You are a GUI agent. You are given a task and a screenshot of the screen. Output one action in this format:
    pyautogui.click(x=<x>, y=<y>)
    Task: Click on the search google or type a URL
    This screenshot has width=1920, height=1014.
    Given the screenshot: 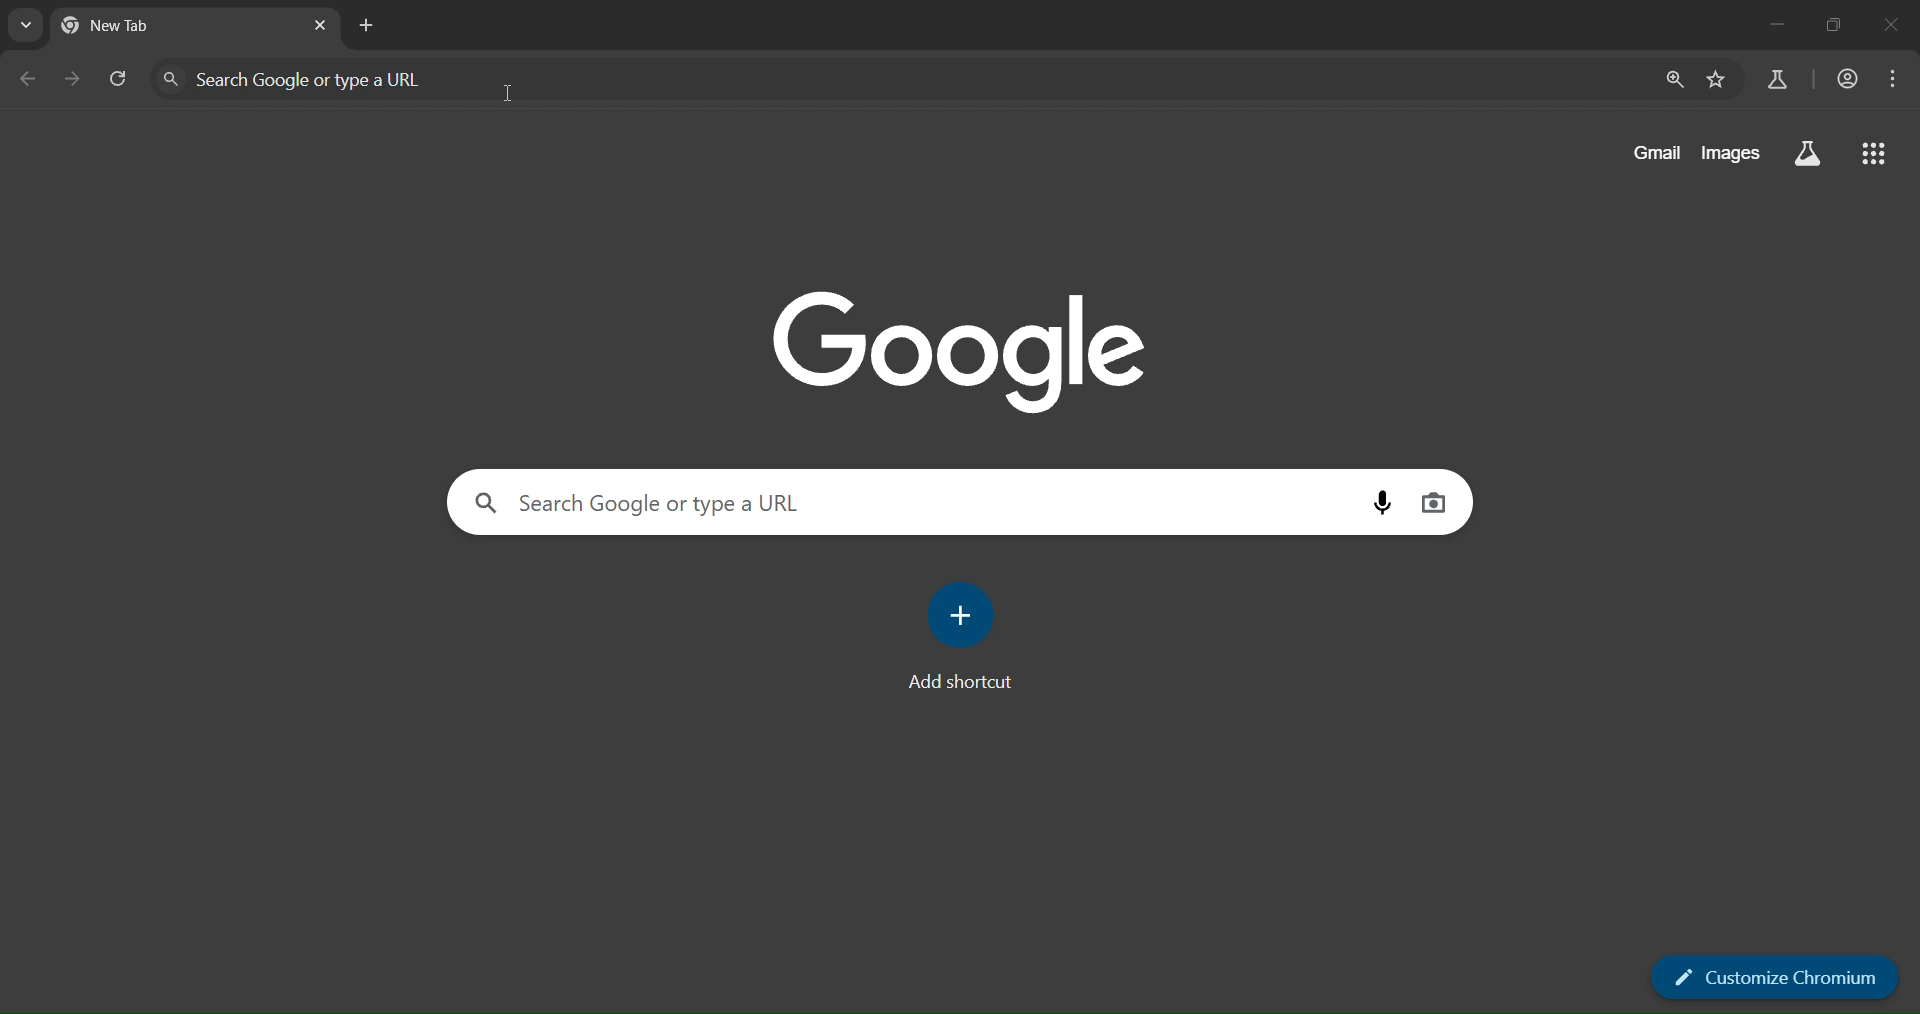 What is the action you would take?
    pyautogui.click(x=917, y=500)
    